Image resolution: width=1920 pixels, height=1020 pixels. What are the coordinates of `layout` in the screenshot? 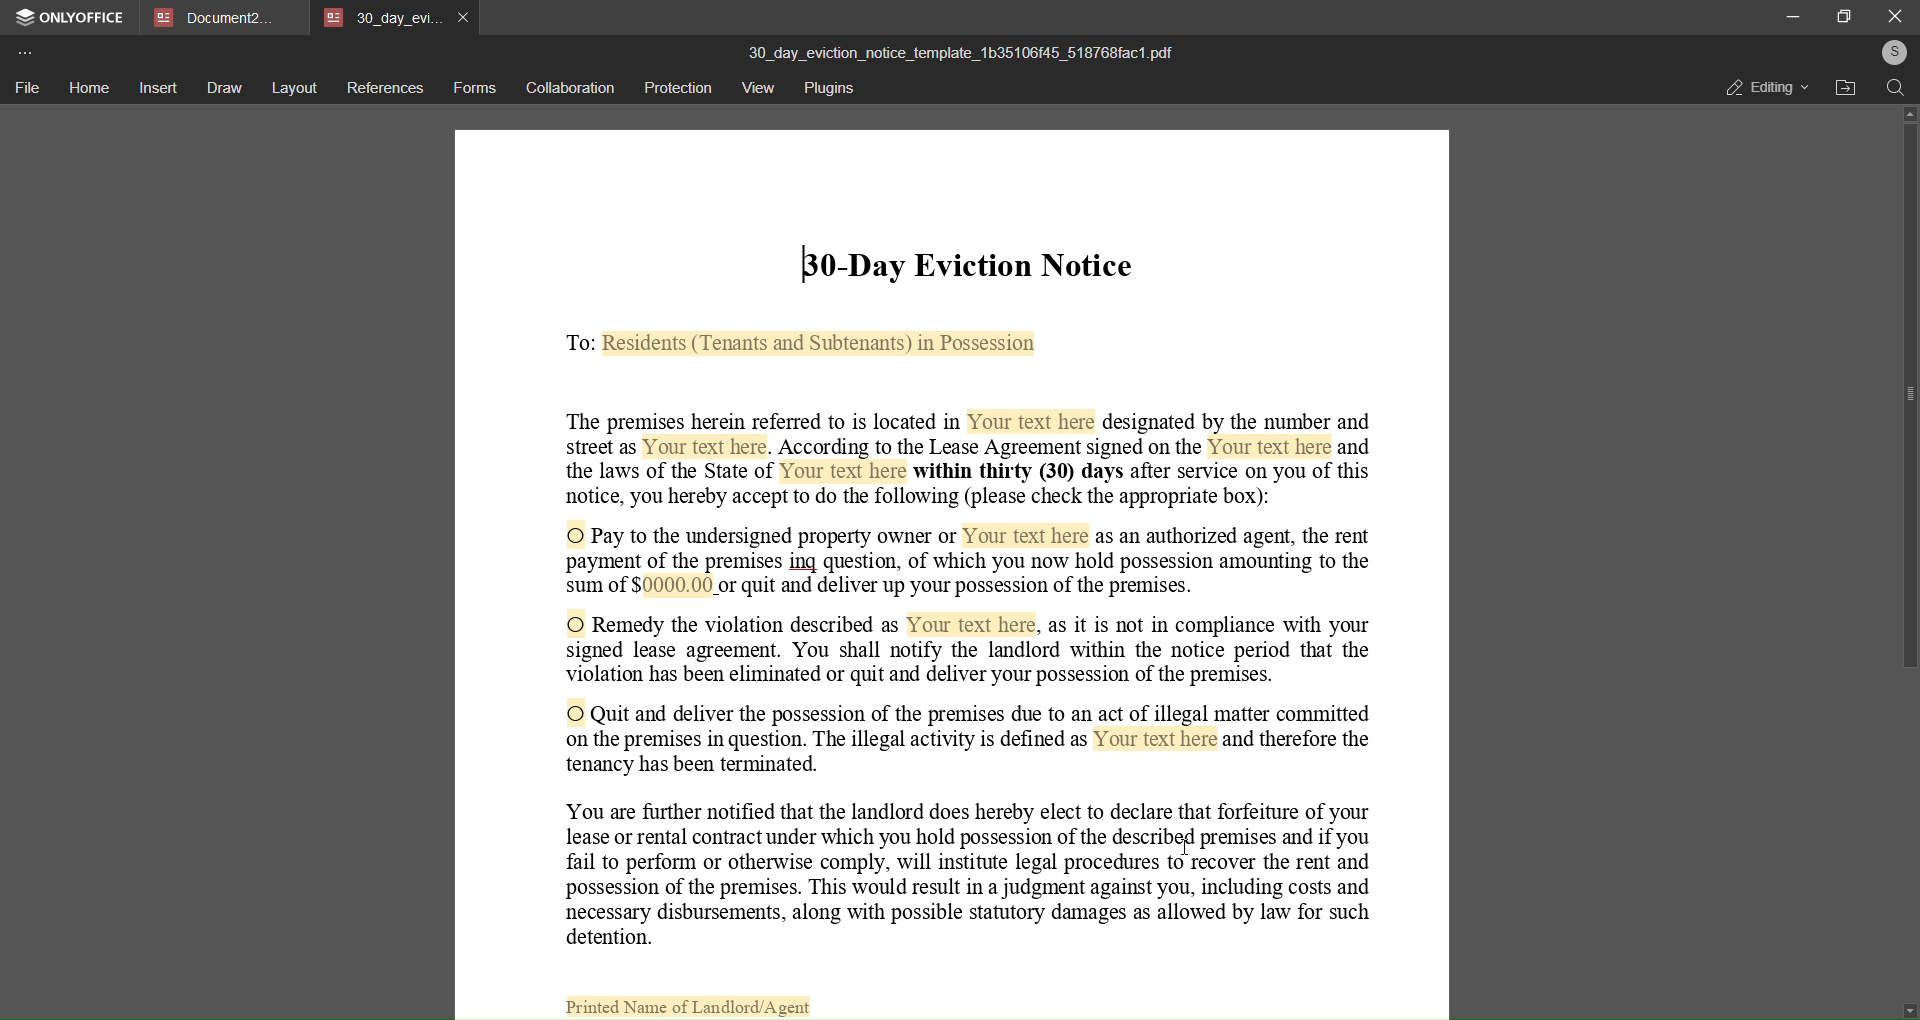 It's located at (295, 89).